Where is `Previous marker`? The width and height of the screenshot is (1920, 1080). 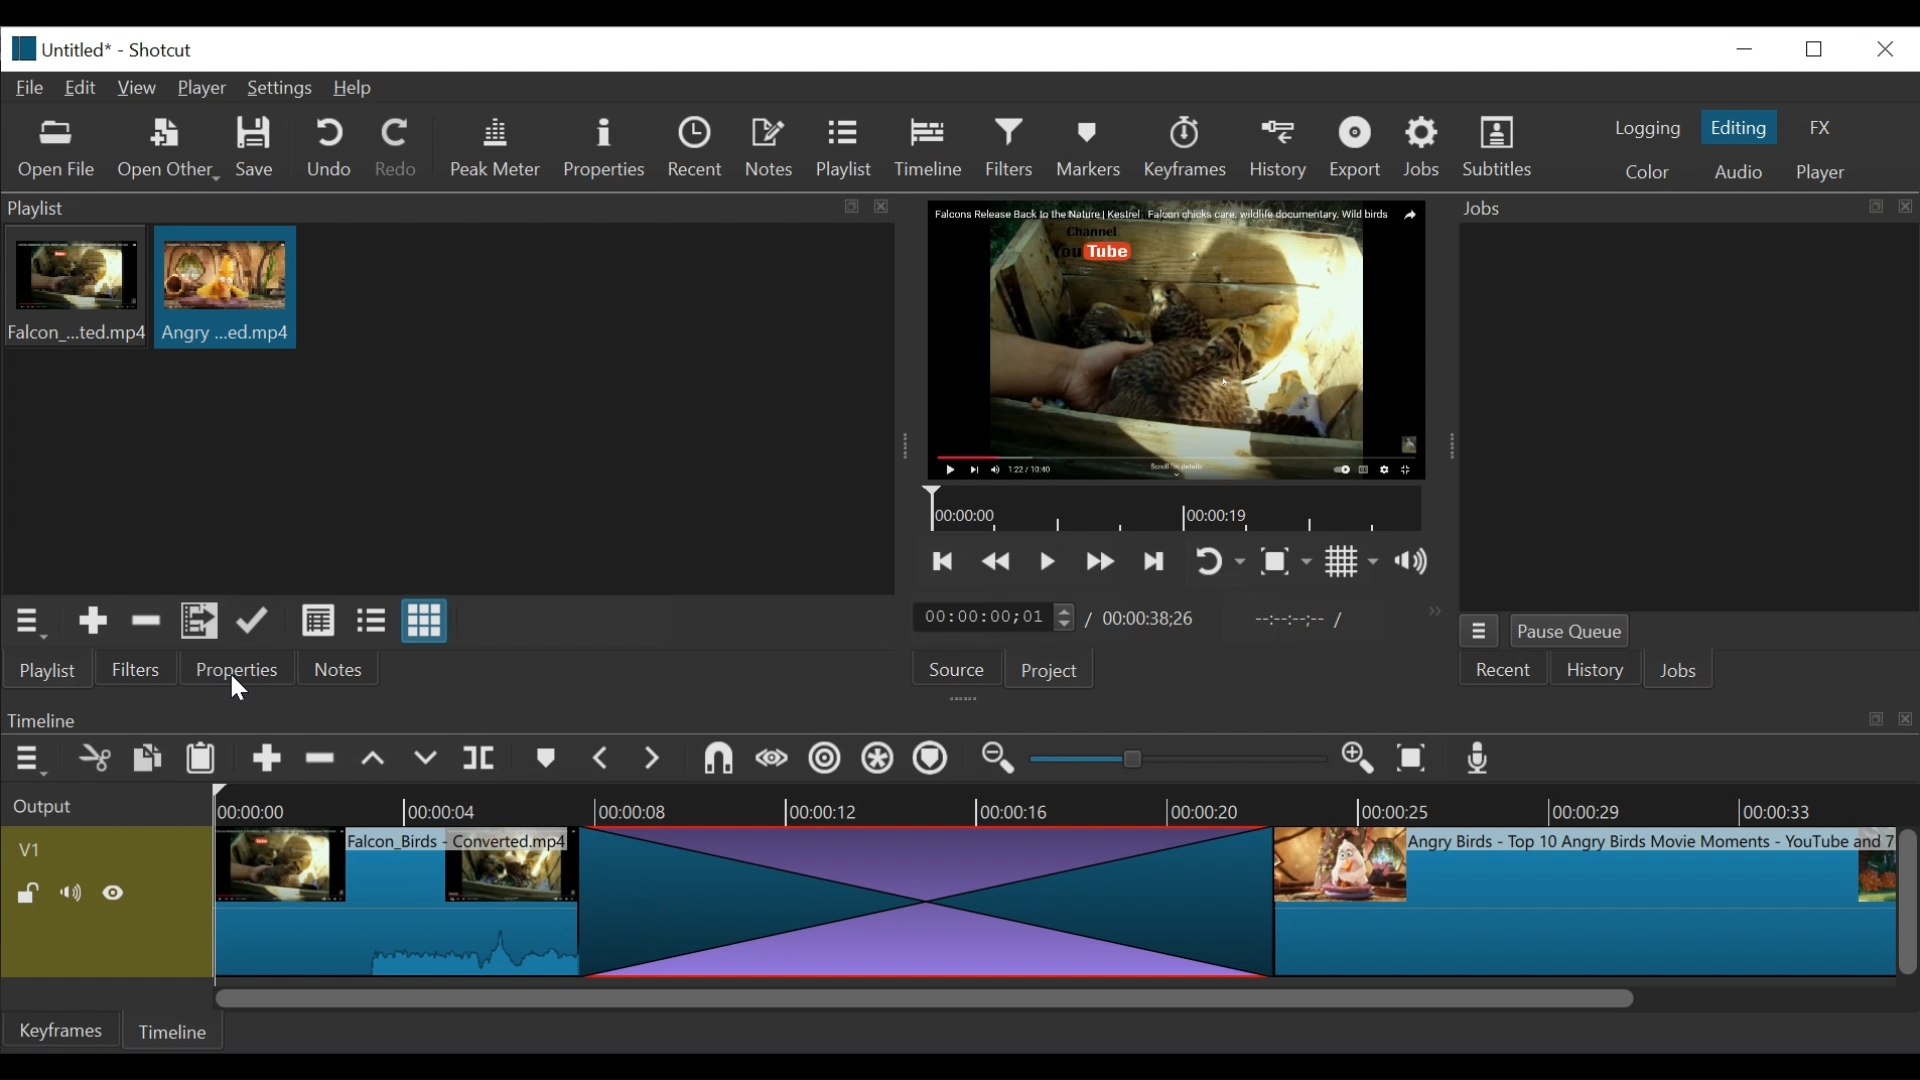 Previous marker is located at coordinates (603, 762).